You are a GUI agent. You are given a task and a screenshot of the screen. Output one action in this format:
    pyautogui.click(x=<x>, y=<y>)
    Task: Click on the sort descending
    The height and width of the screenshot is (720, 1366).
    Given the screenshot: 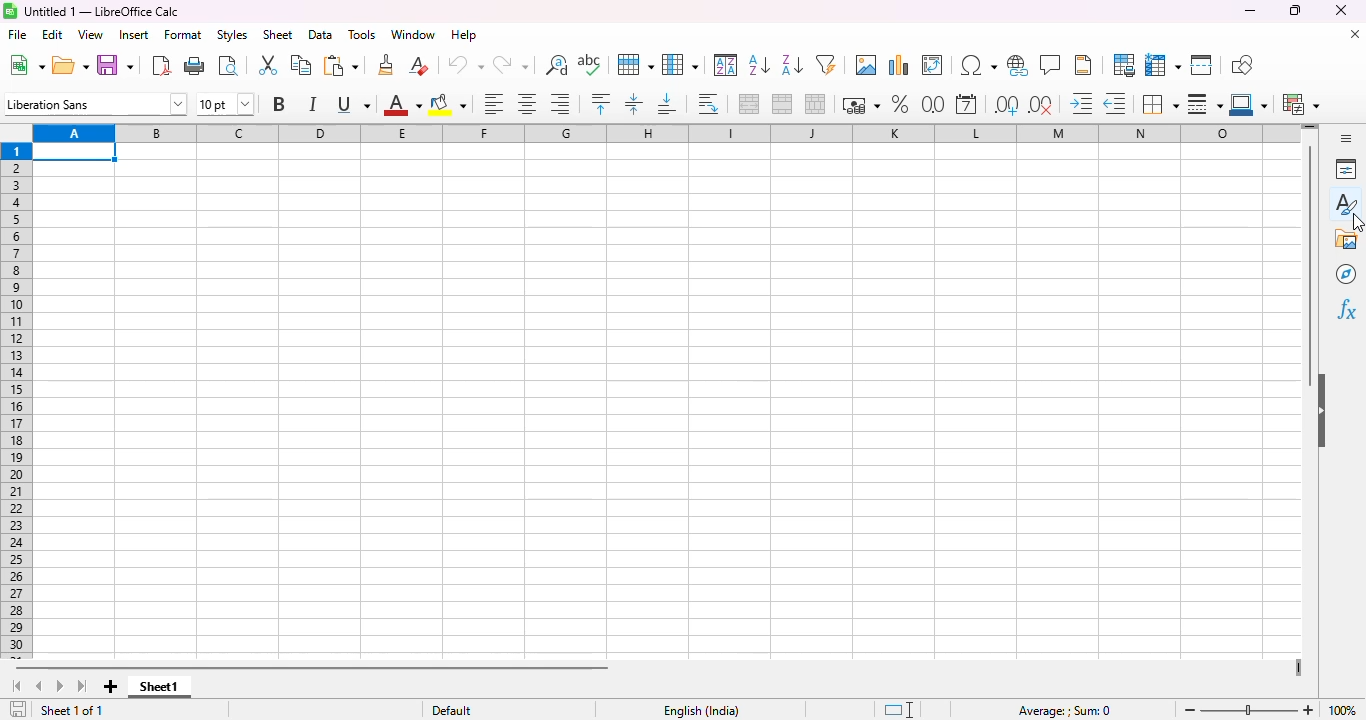 What is the action you would take?
    pyautogui.click(x=793, y=65)
    